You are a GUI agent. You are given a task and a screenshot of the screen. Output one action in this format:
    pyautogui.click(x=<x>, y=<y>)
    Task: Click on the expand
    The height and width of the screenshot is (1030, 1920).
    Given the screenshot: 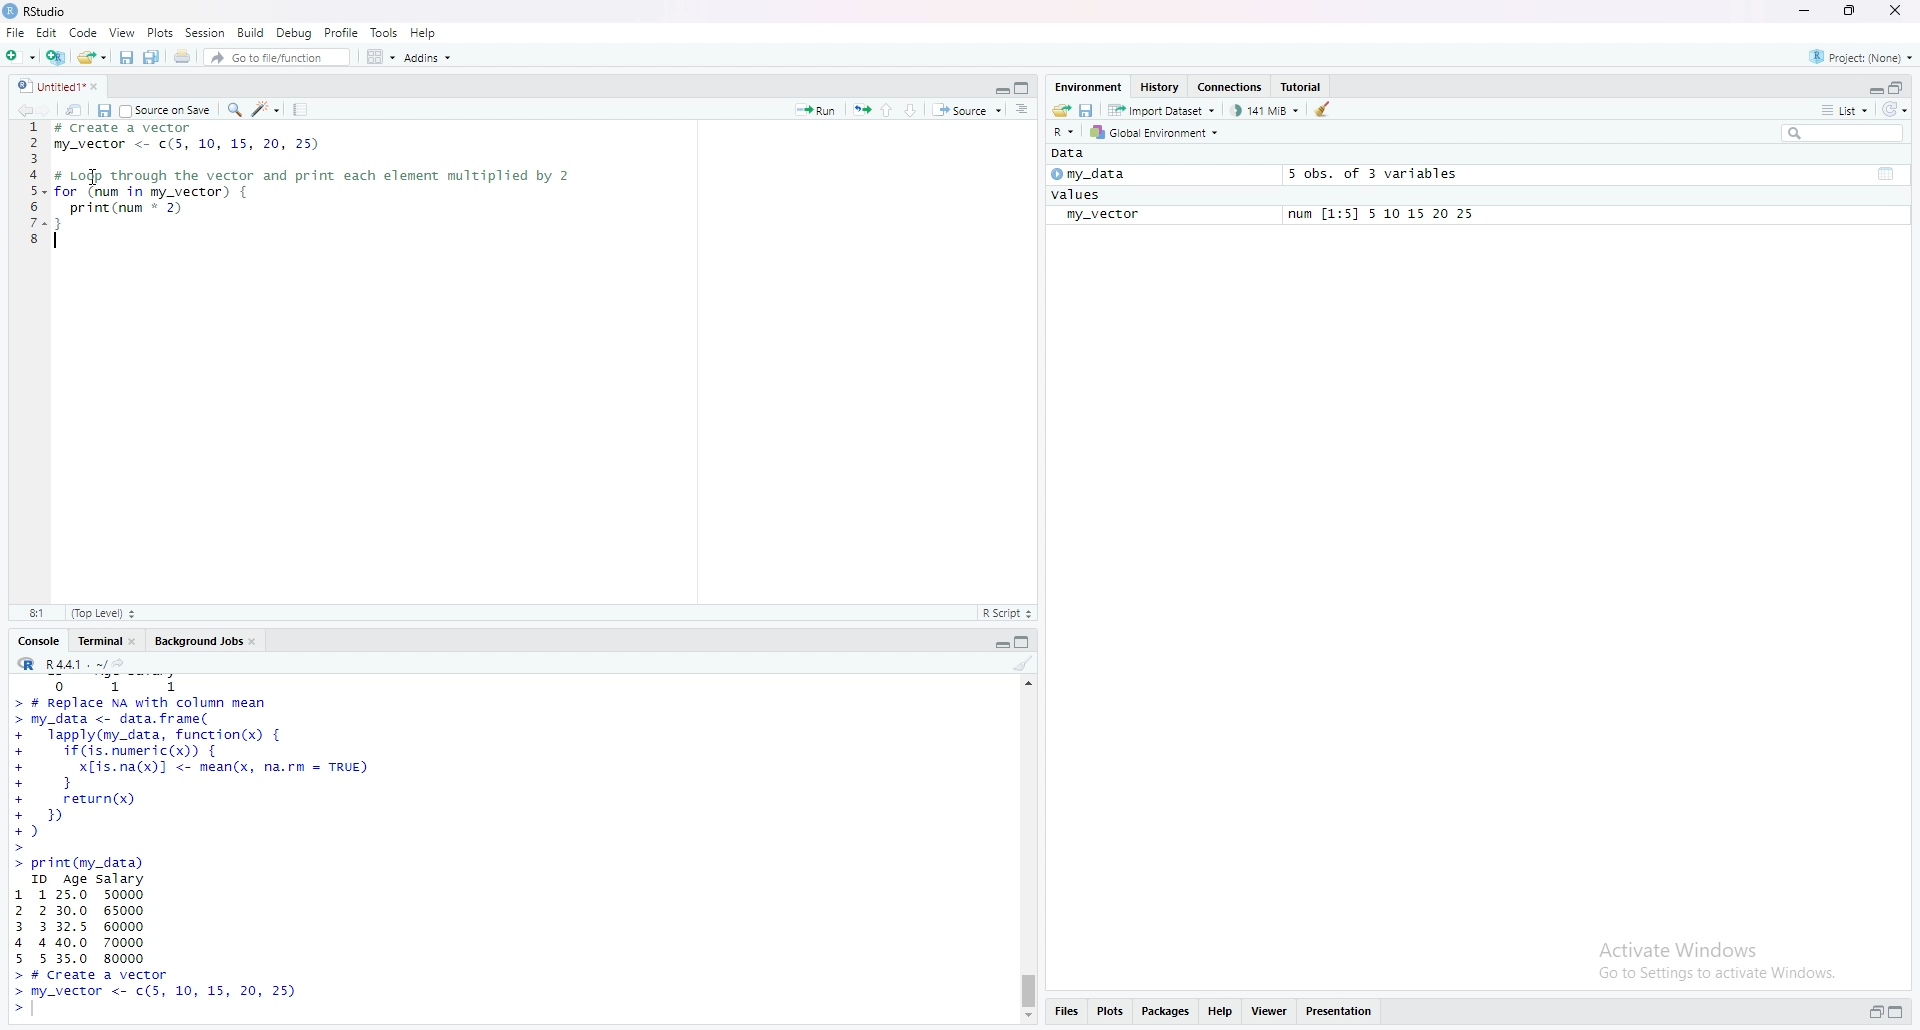 What is the action you would take?
    pyautogui.click(x=1873, y=1012)
    